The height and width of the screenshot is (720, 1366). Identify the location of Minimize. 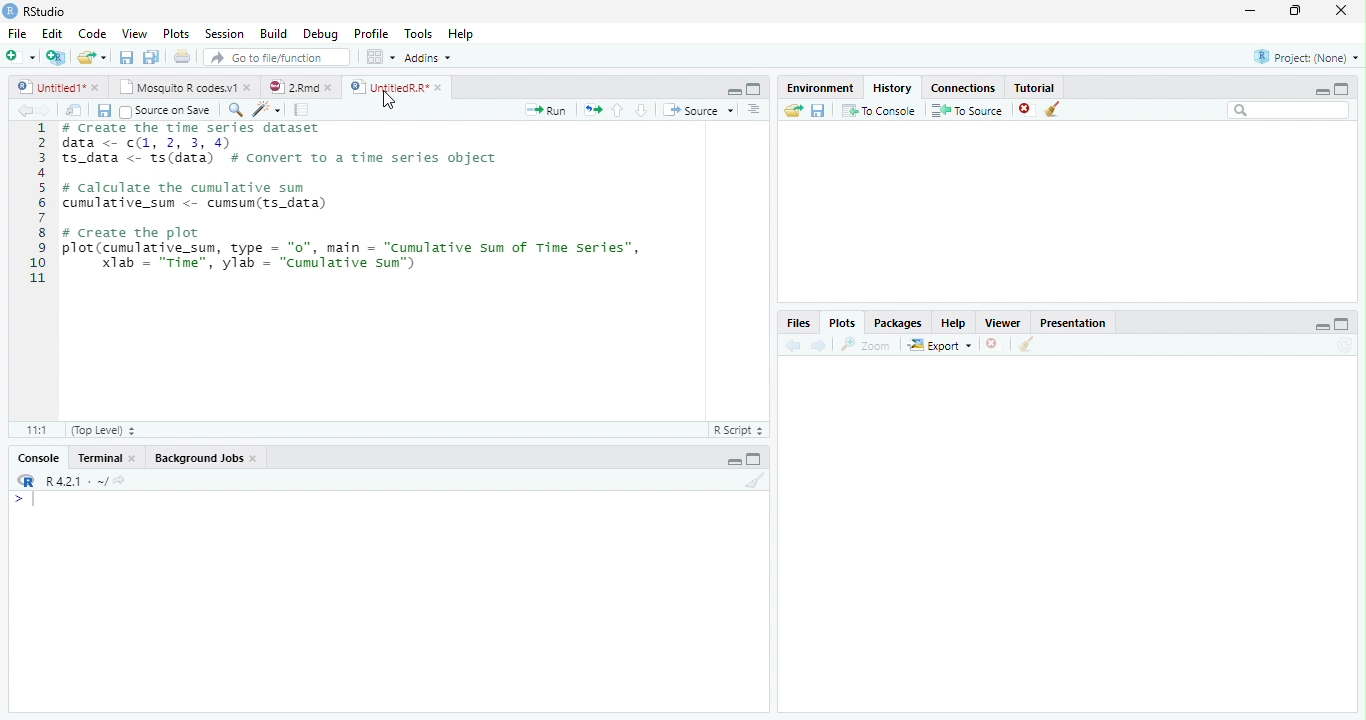
(733, 462).